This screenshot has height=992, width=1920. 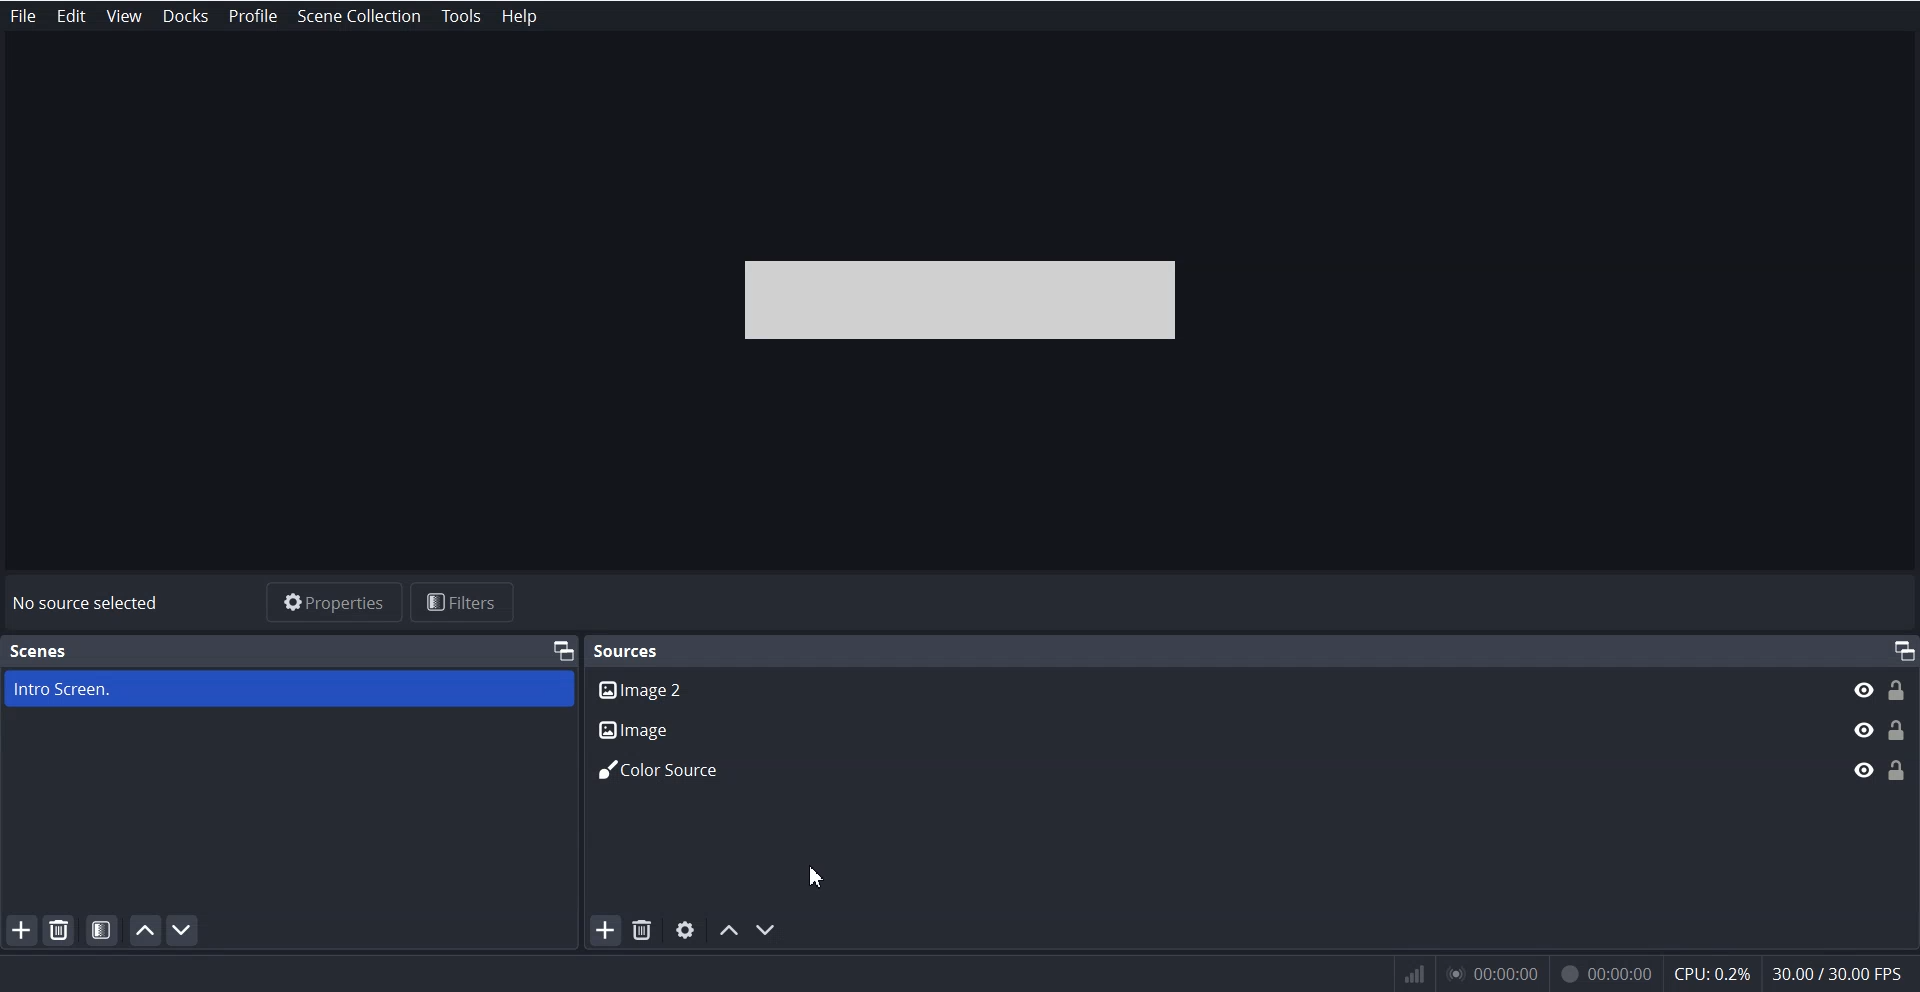 What do you see at coordinates (1207, 688) in the screenshot?
I see `Image 2` at bounding box center [1207, 688].